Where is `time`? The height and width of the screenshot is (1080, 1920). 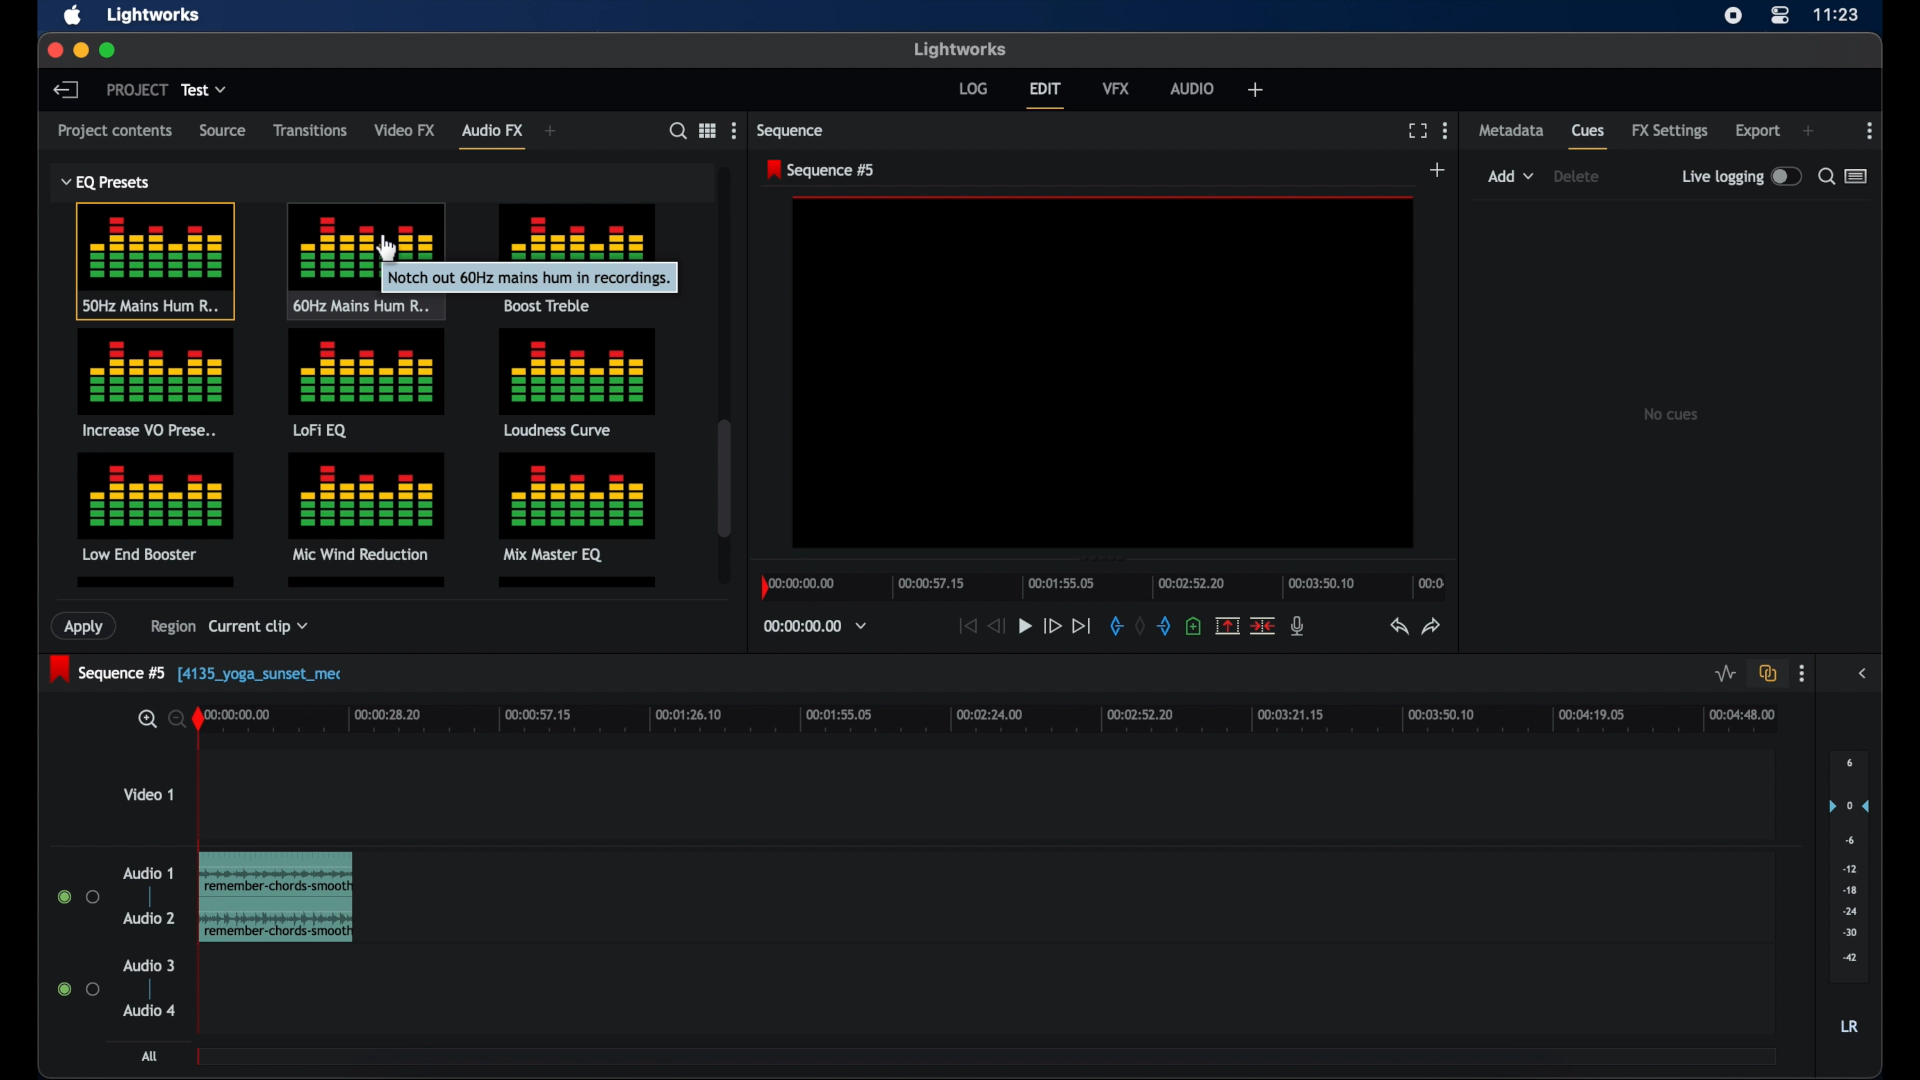
time is located at coordinates (1837, 15).